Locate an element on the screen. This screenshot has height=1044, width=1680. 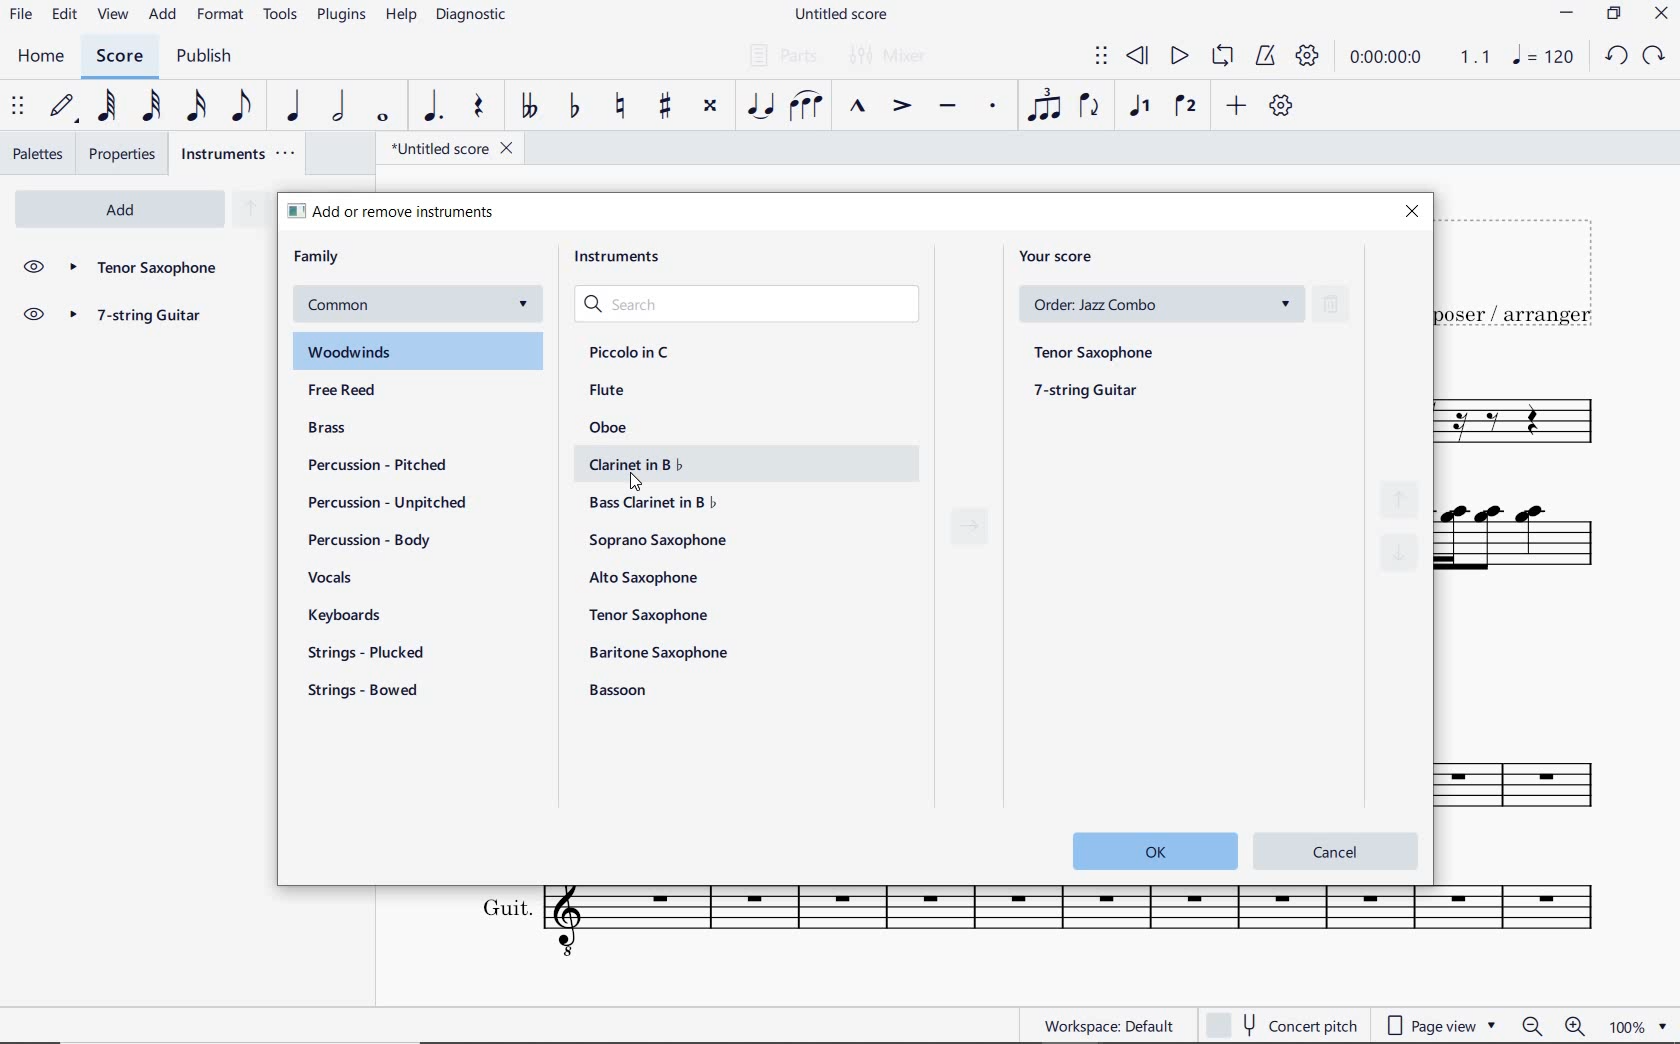
TOGGLE-DOUBLE FLAT is located at coordinates (526, 106).